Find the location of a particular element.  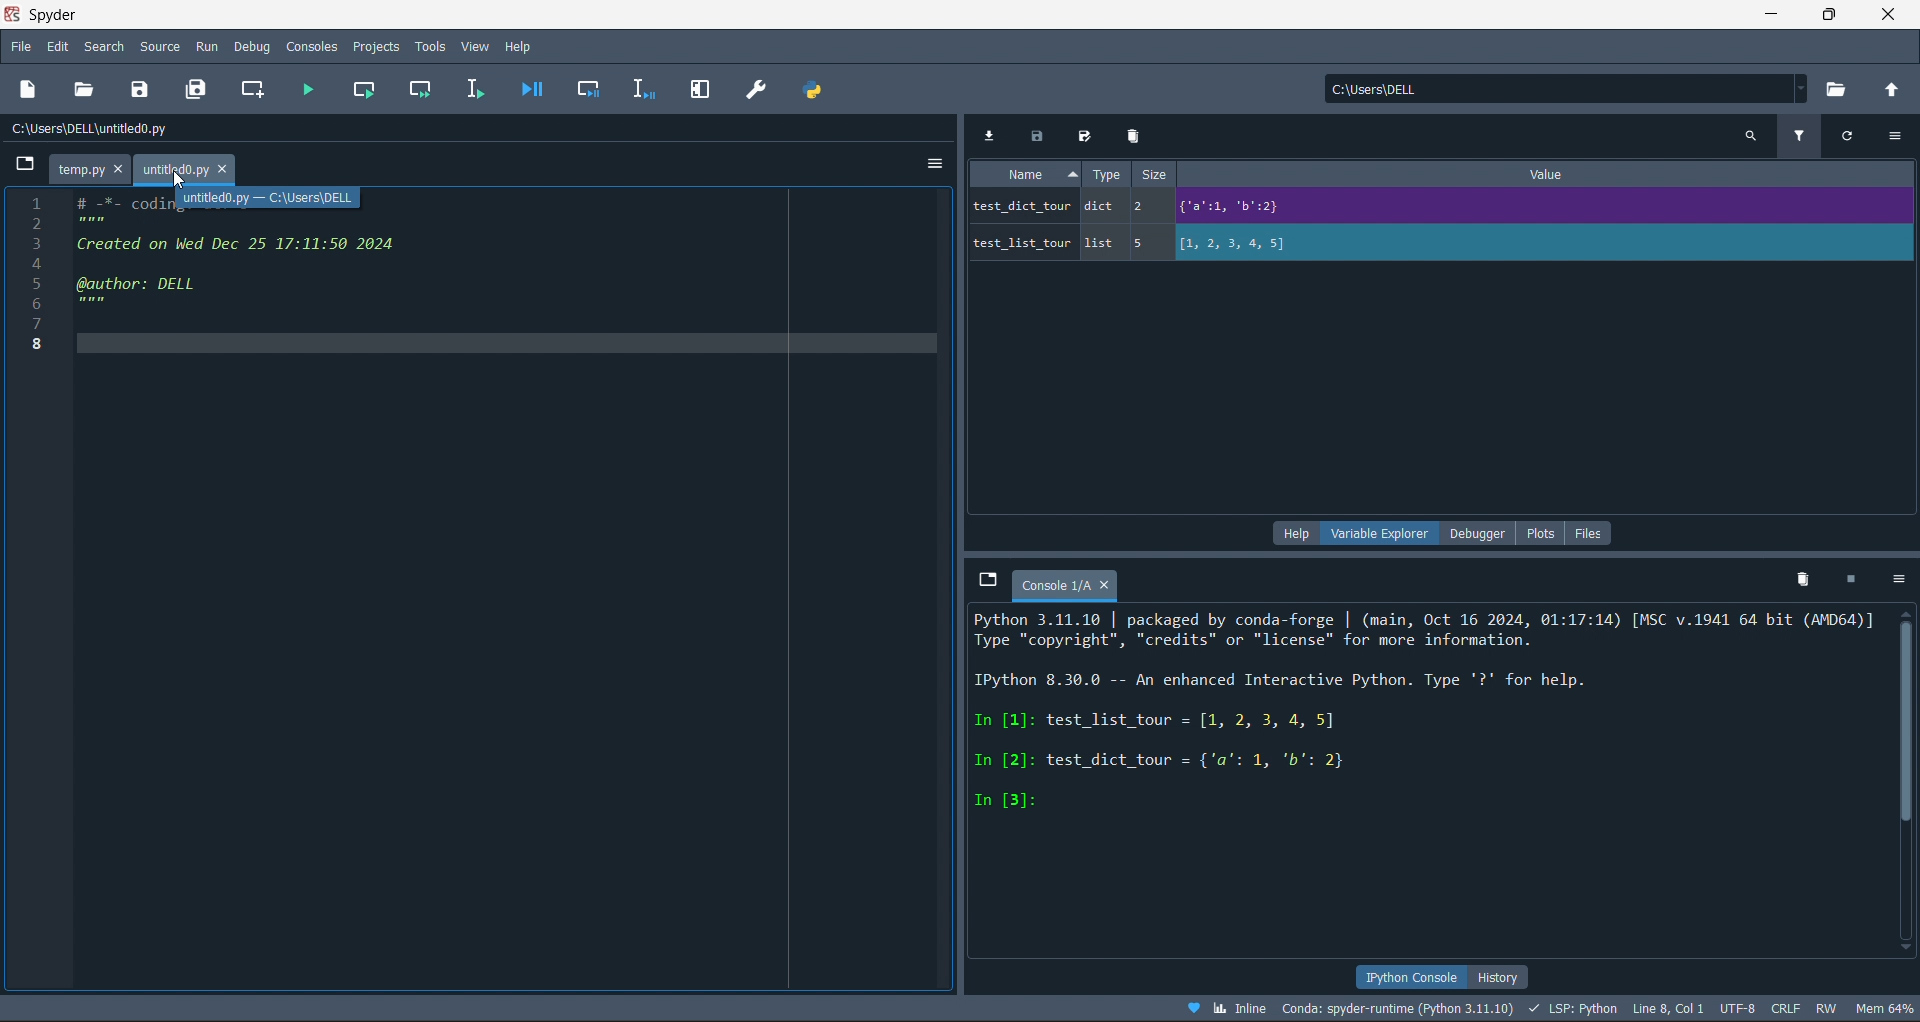

Console 1/A is located at coordinates (1073, 585).